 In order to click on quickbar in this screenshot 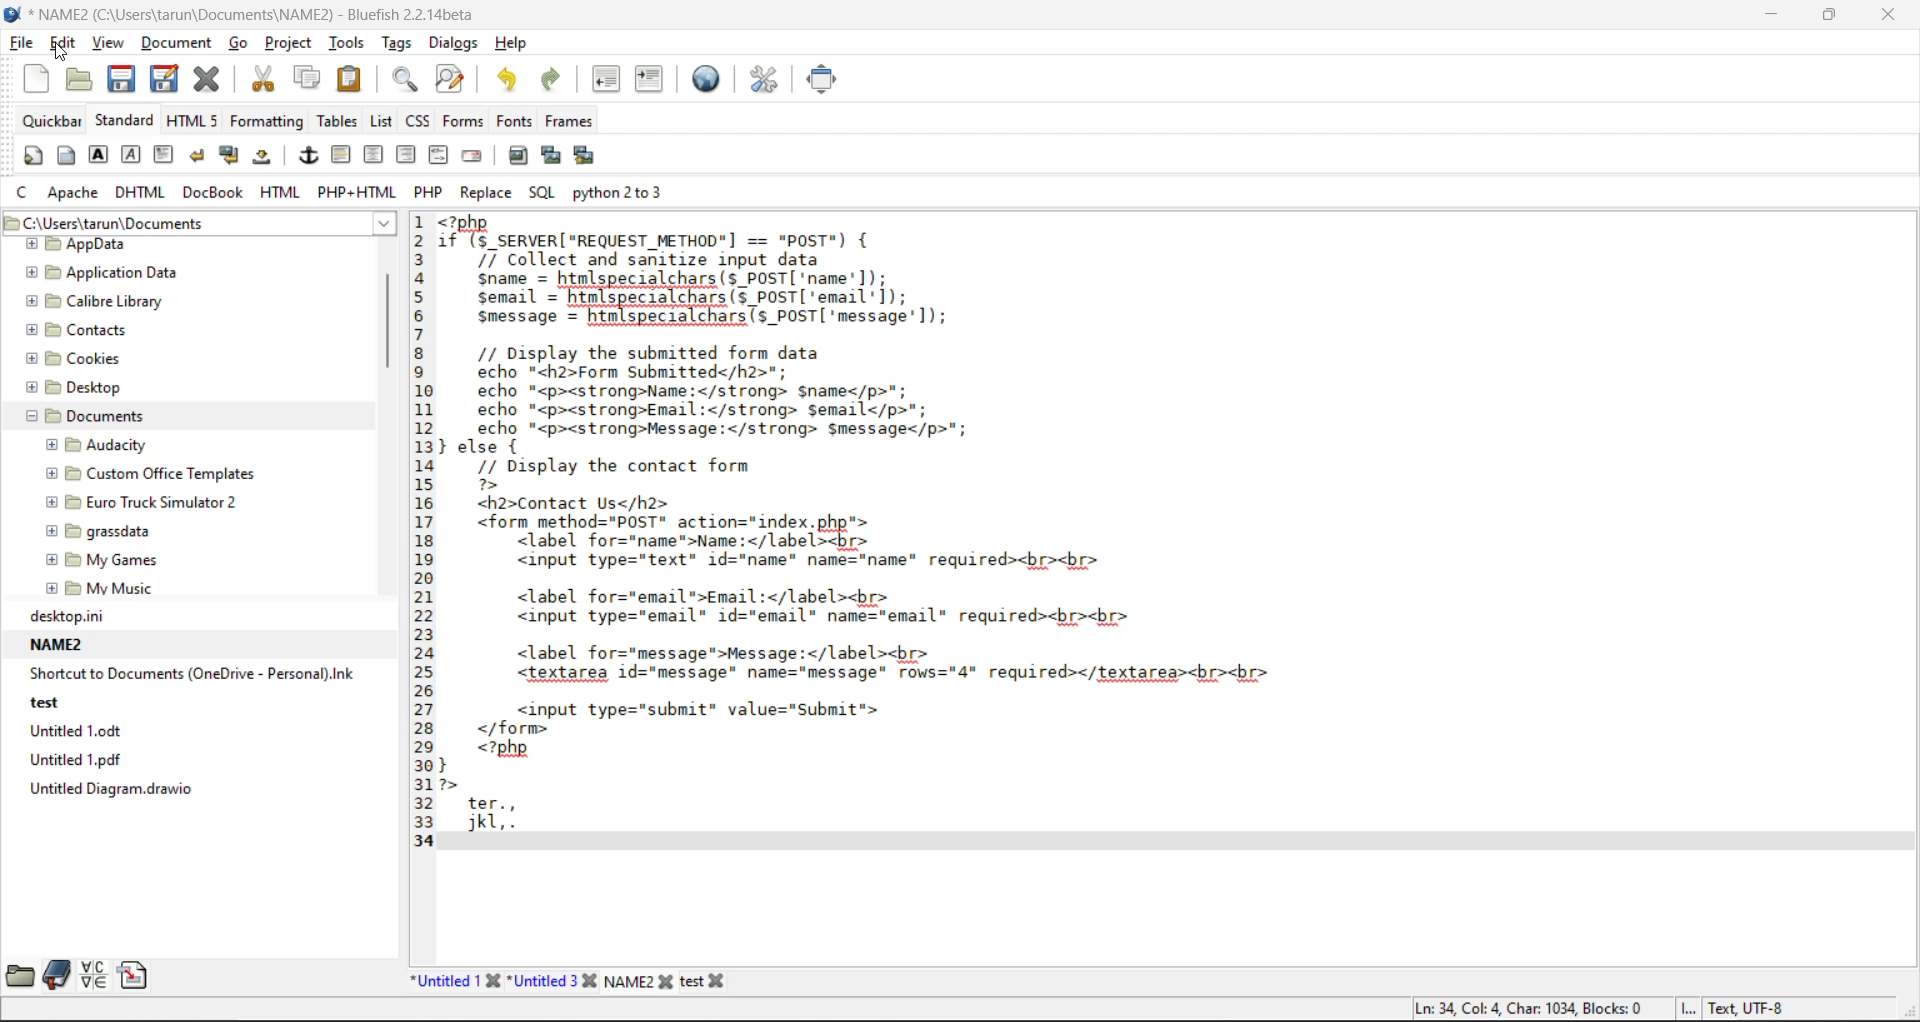, I will do `click(53, 120)`.